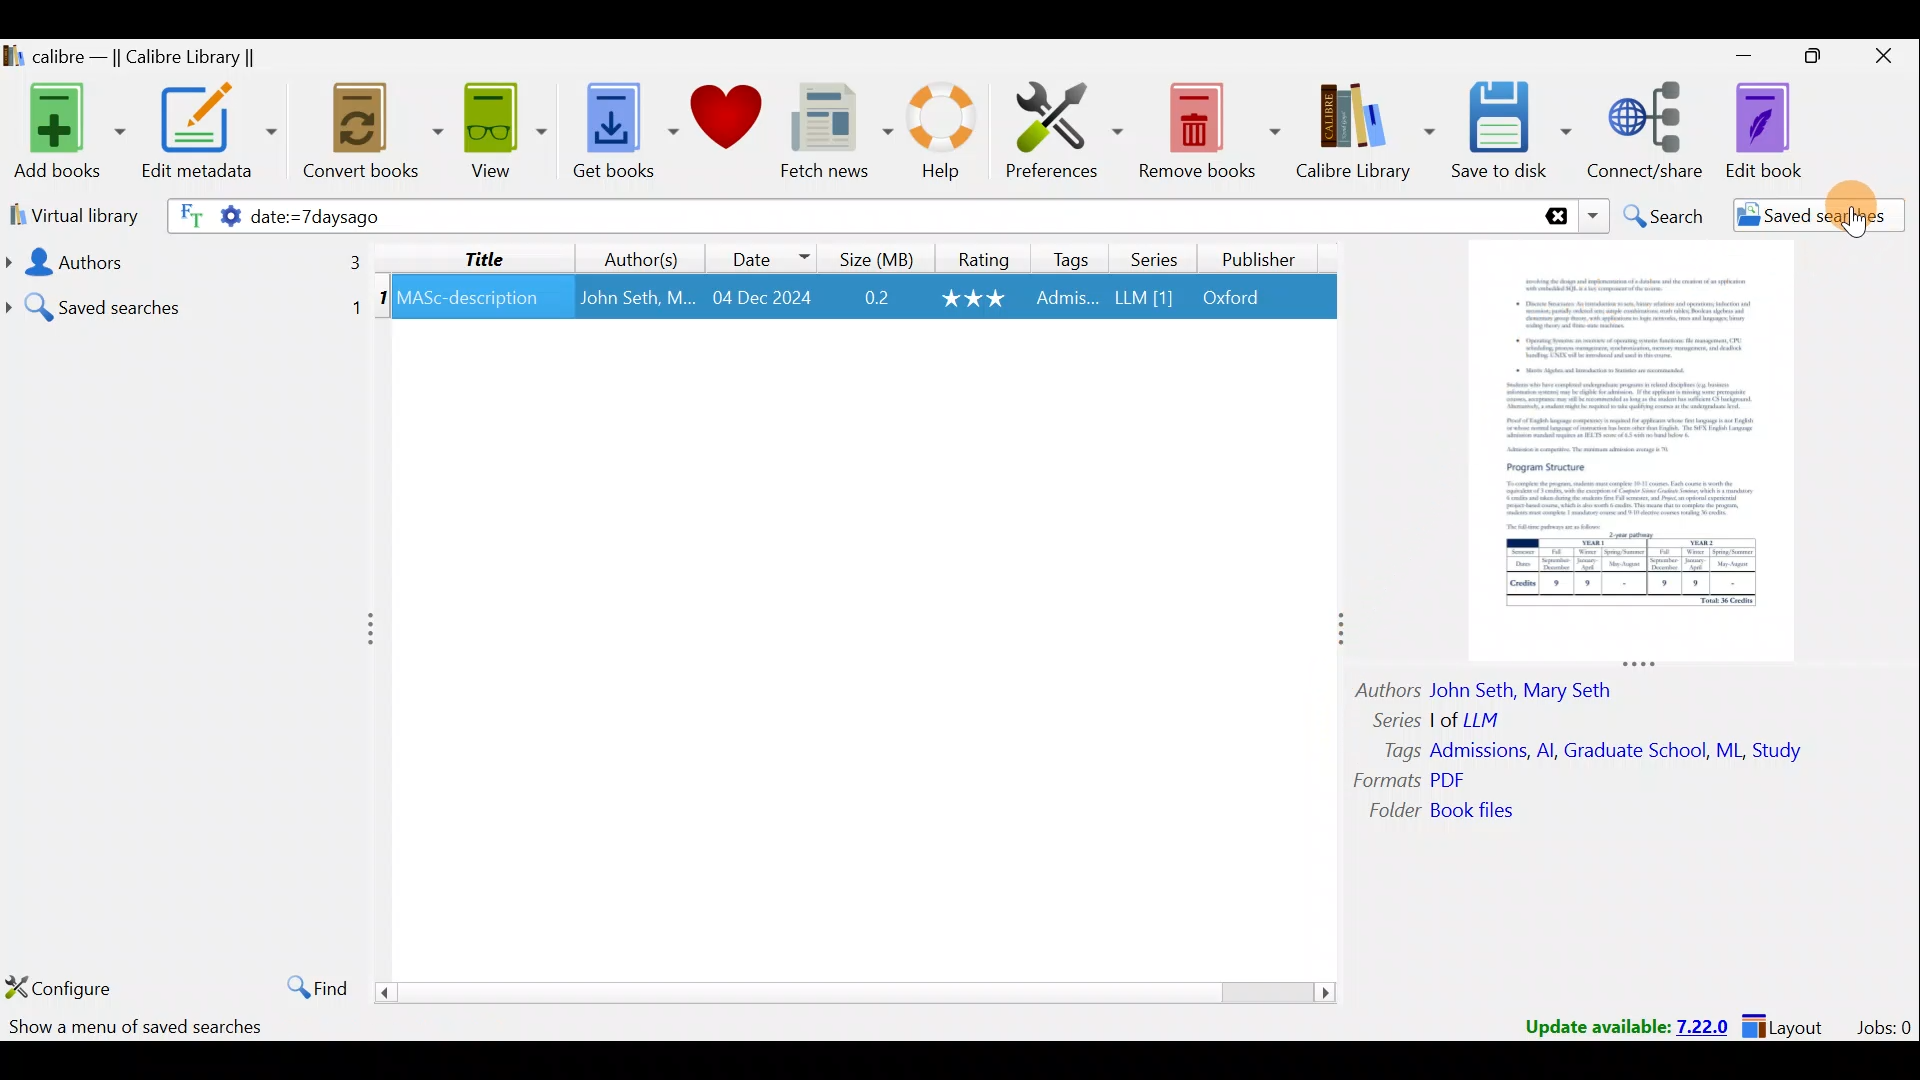 The image size is (1920, 1080). What do you see at coordinates (65, 128) in the screenshot?
I see `Add books` at bounding box center [65, 128].